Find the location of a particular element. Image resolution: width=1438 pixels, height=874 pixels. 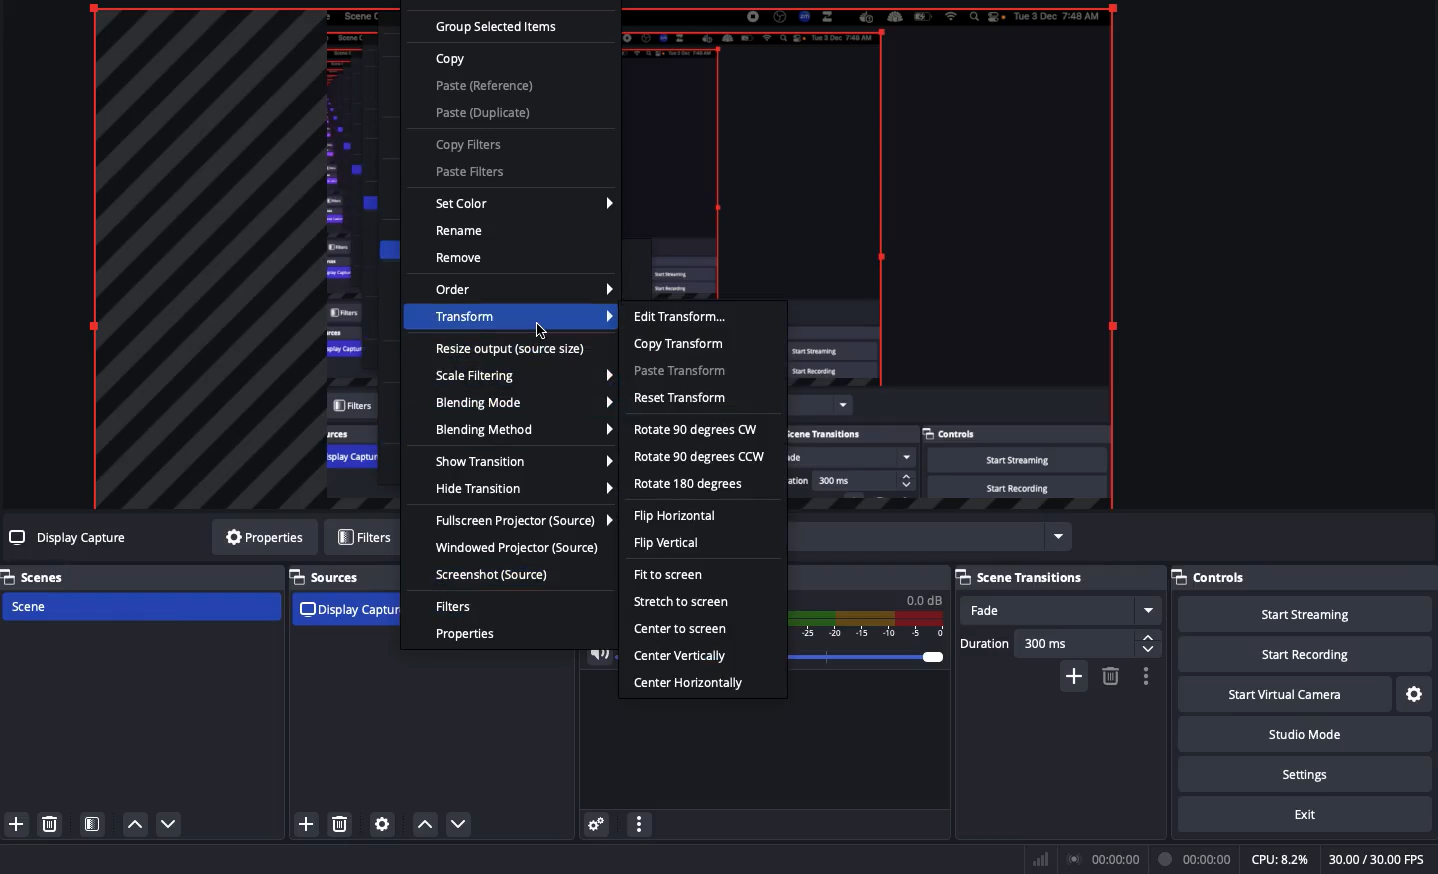

Scale filtering  is located at coordinates (519, 376).